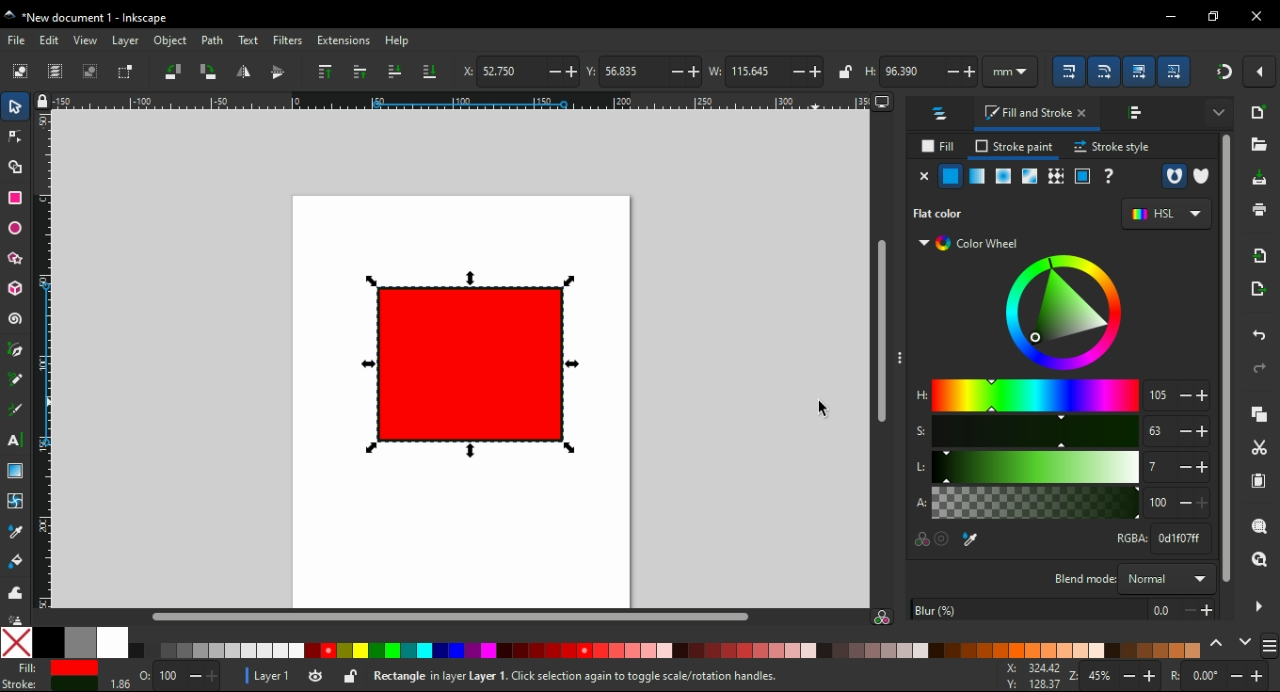 The height and width of the screenshot is (692, 1280). I want to click on color wheel, so click(972, 244).